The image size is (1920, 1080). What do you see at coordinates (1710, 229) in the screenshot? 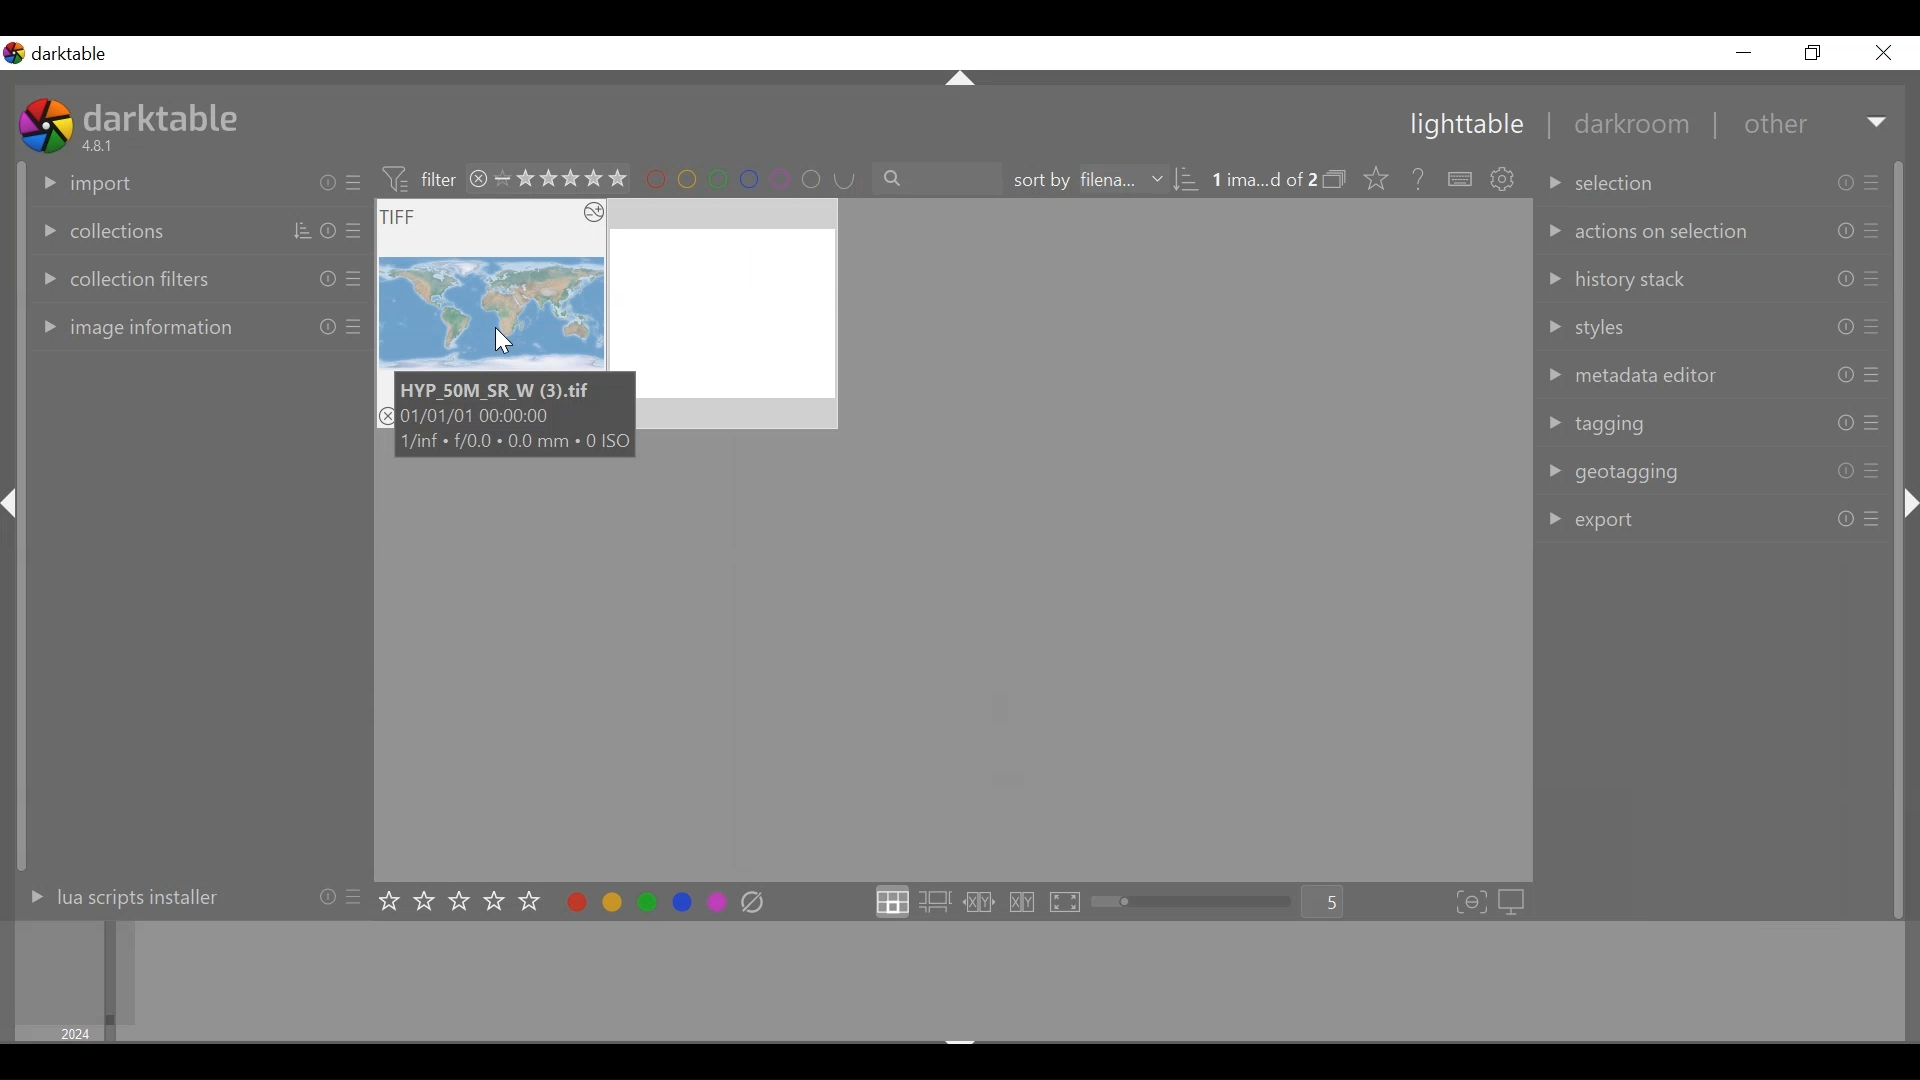
I see `action of selection` at bounding box center [1710, 229].